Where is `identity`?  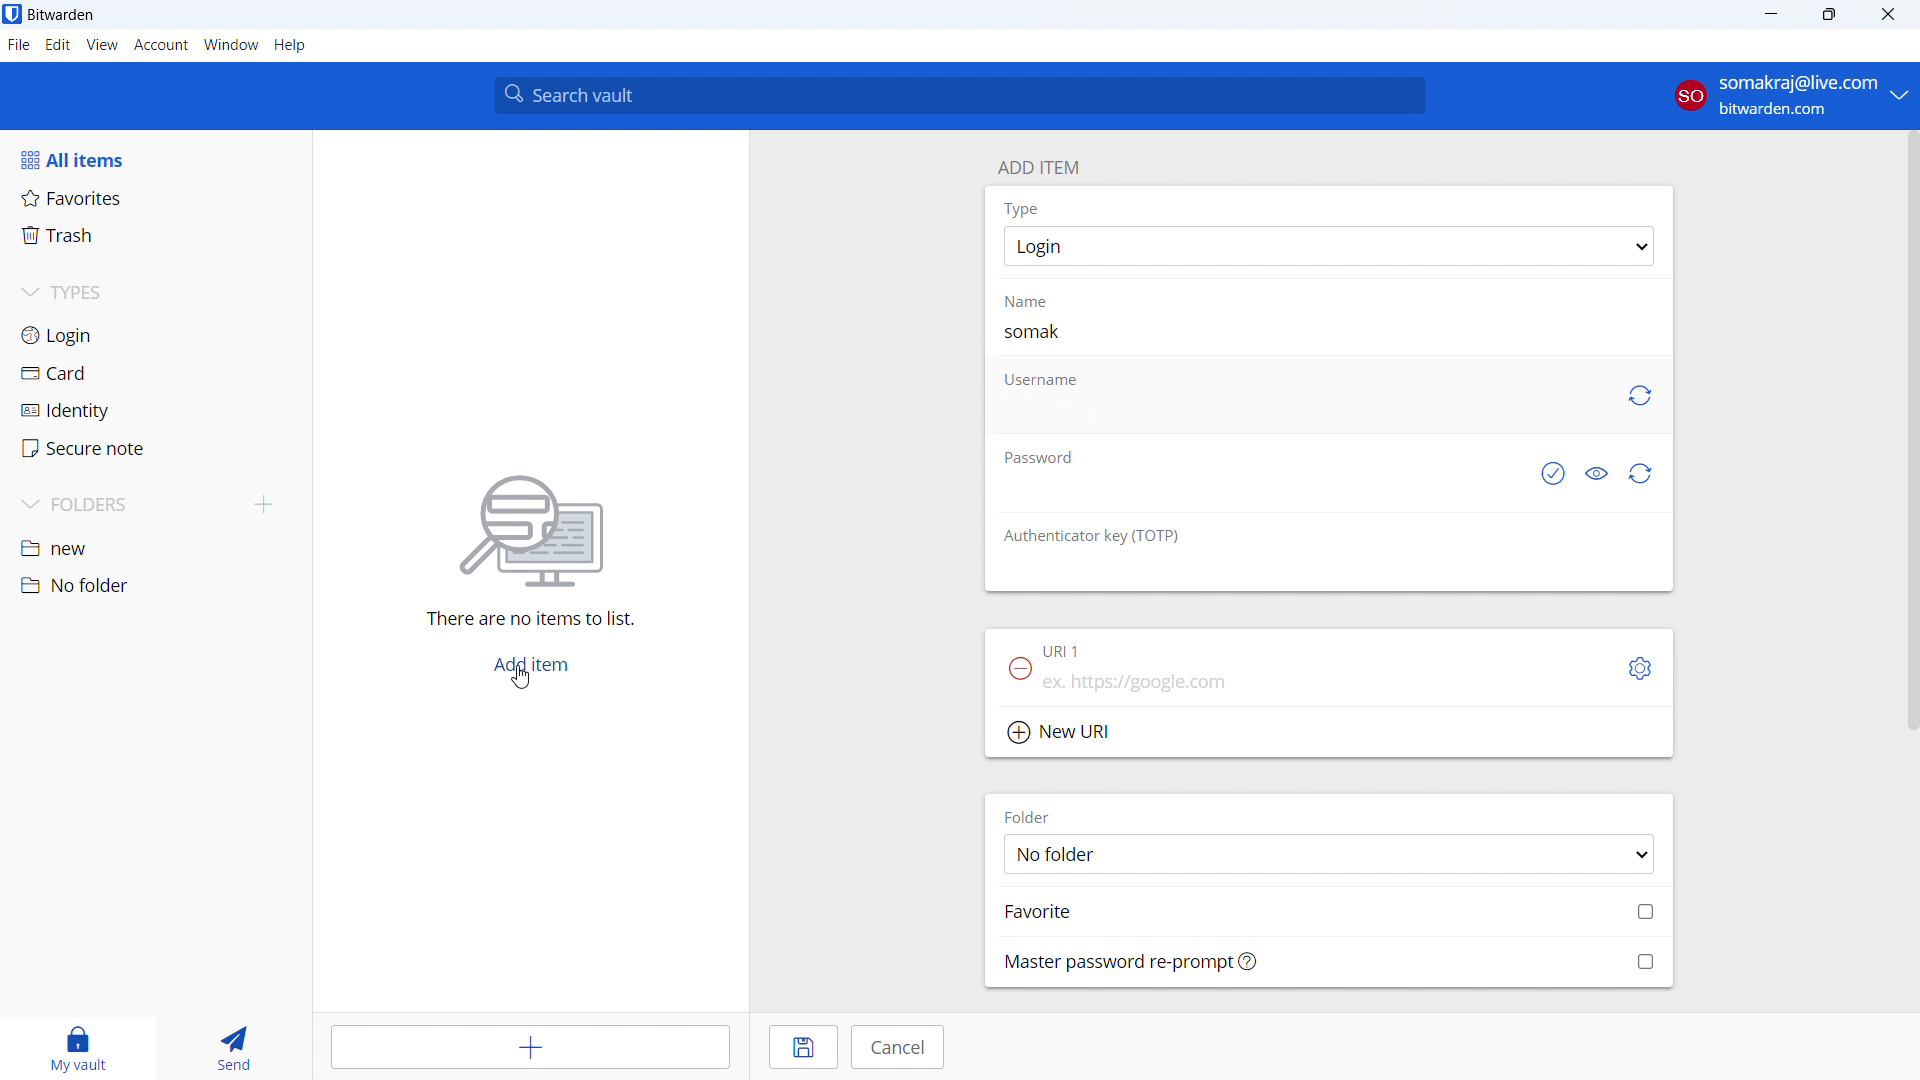 identity is located at coordinates (155, 411).